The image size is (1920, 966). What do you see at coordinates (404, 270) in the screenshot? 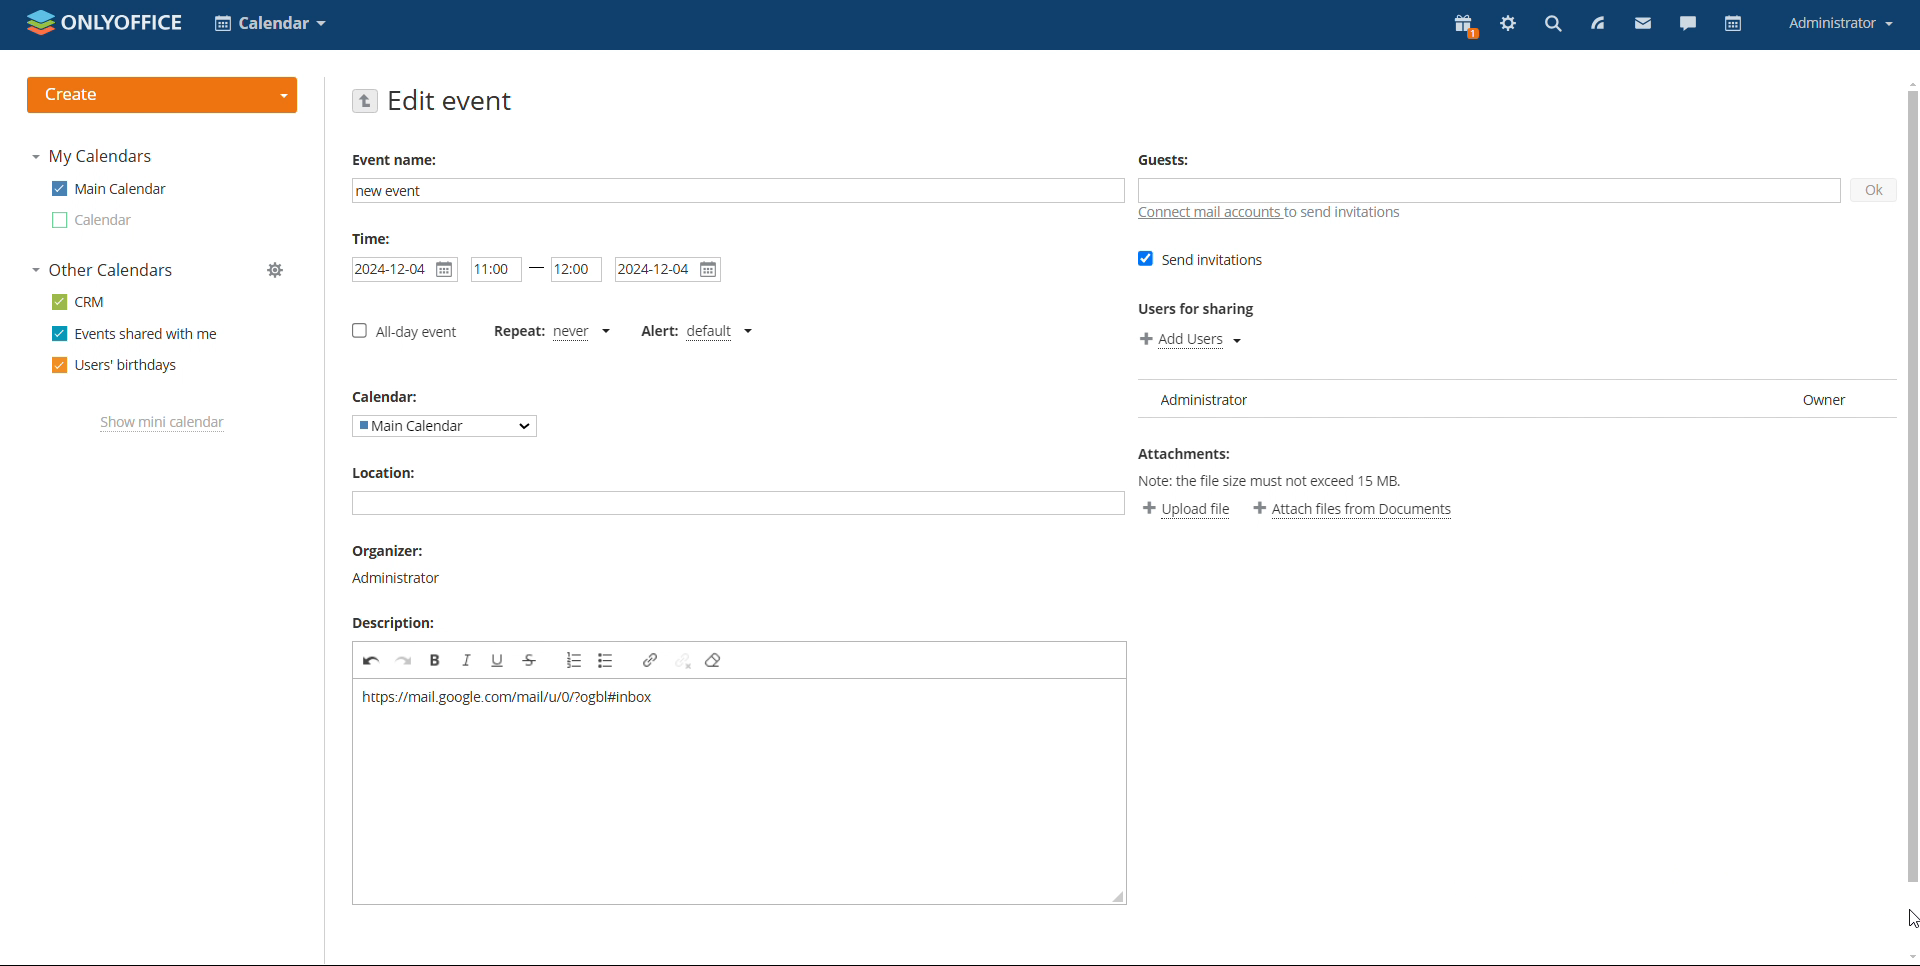
I see `start date` at bounding box center [404, 270].